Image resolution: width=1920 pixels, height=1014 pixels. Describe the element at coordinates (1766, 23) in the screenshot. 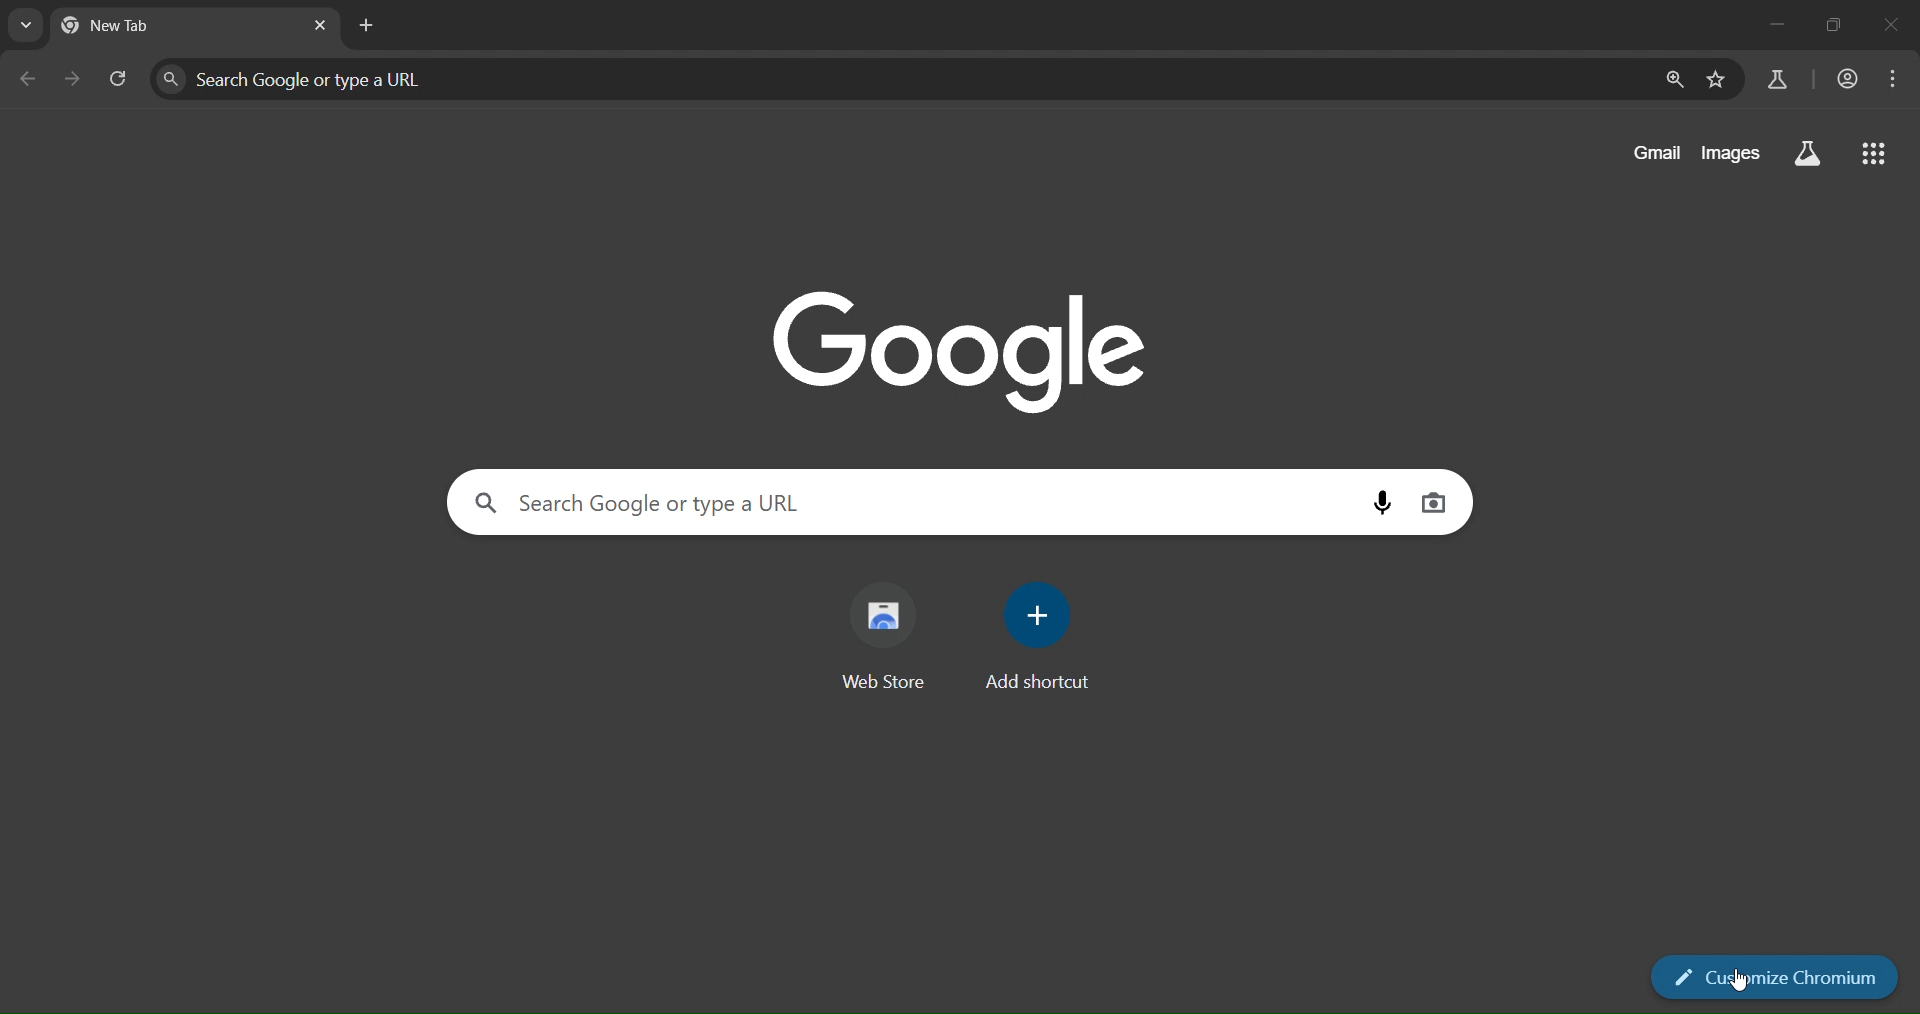

I see `minimize` at that location.